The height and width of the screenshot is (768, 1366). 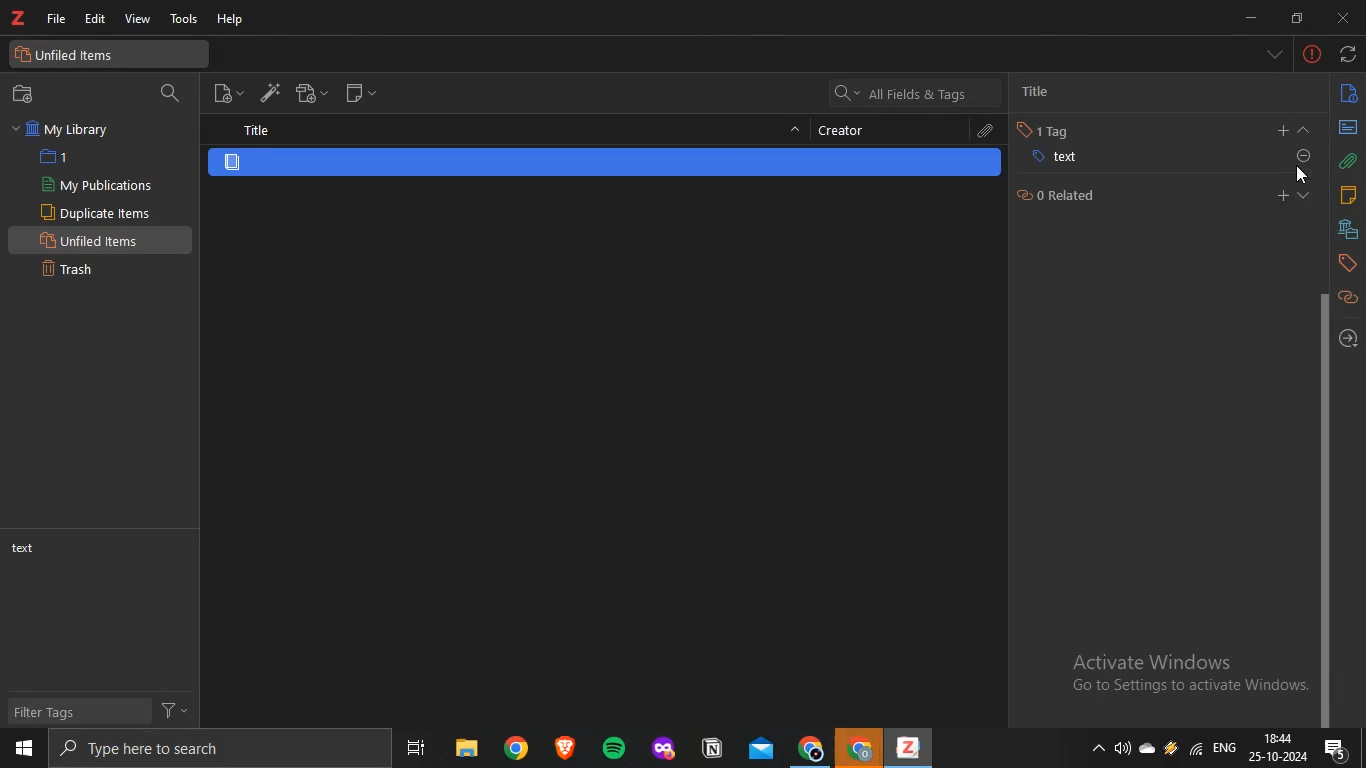 I want to click on restore down, so click(x=1300, y=18).